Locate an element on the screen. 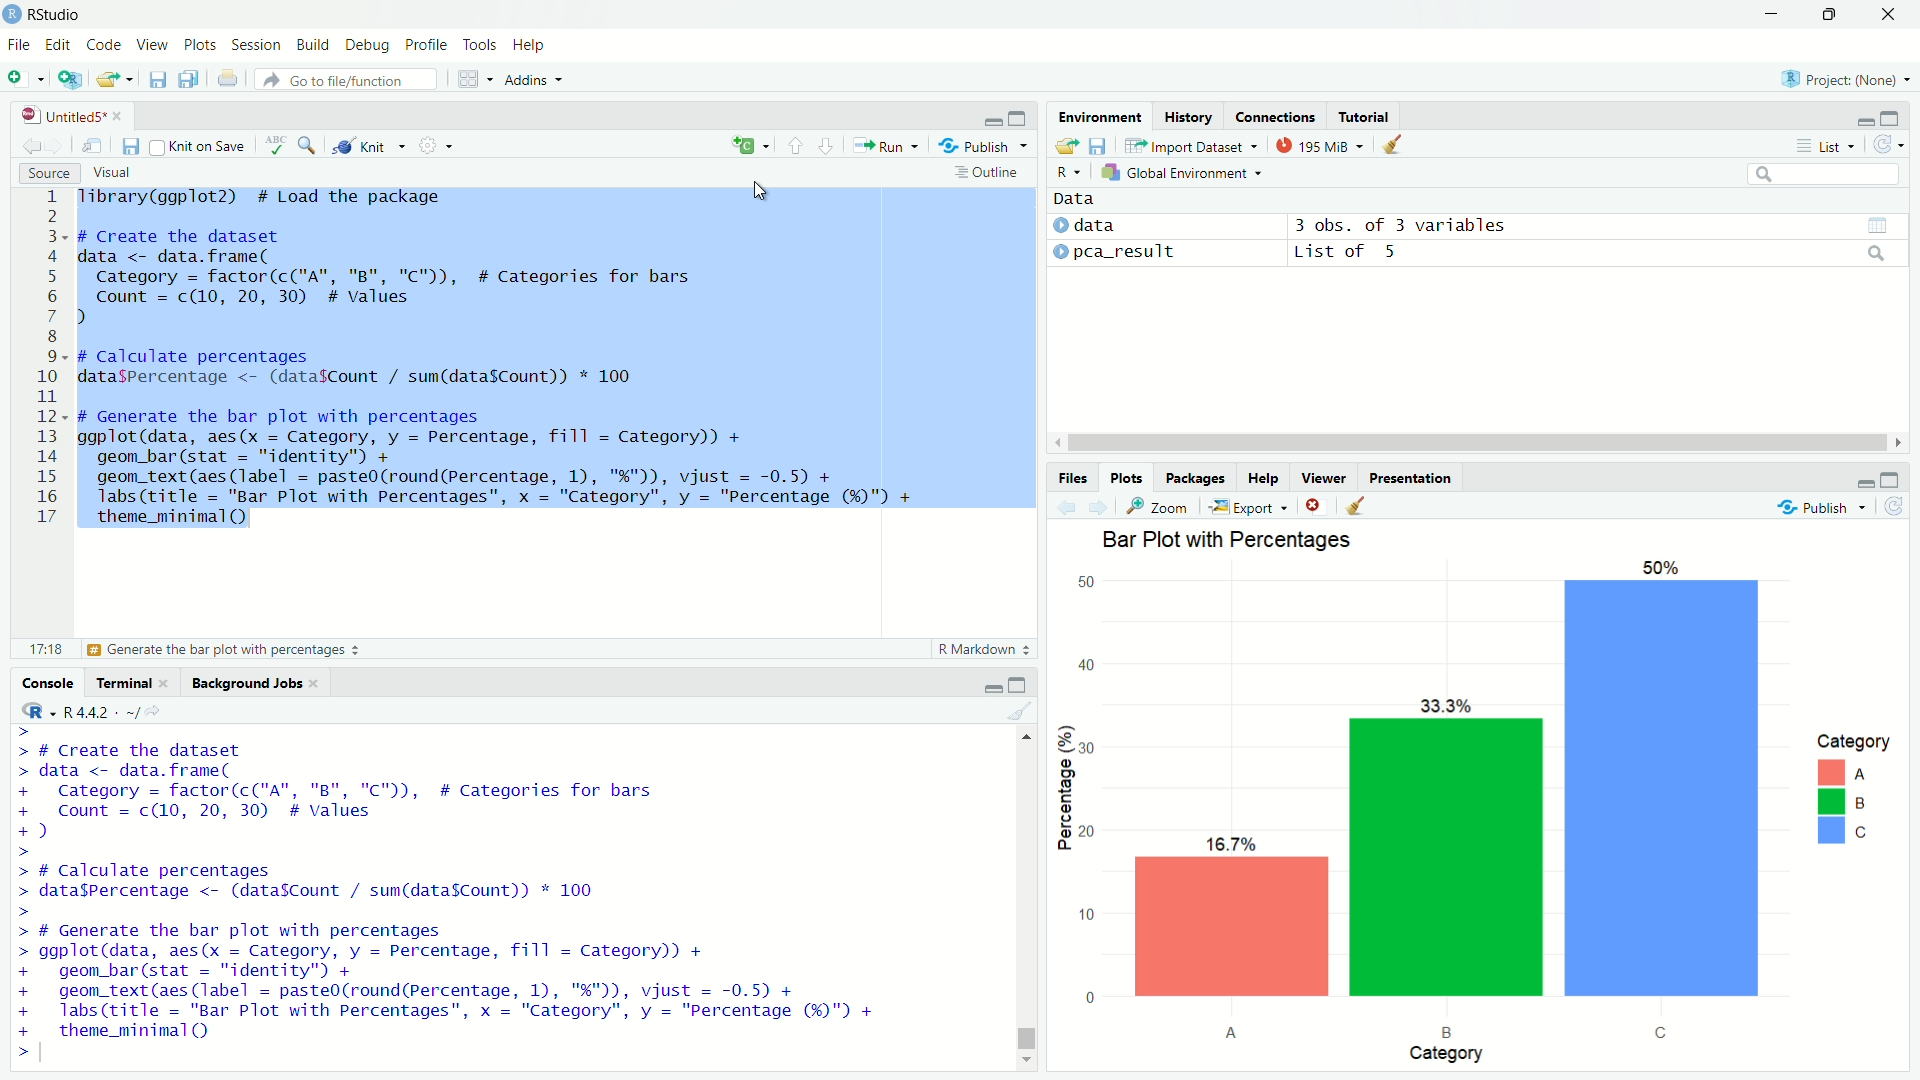 The height and width of the screenshot is (1080, 1920). go to file/function is located at coordinates (348, 78).